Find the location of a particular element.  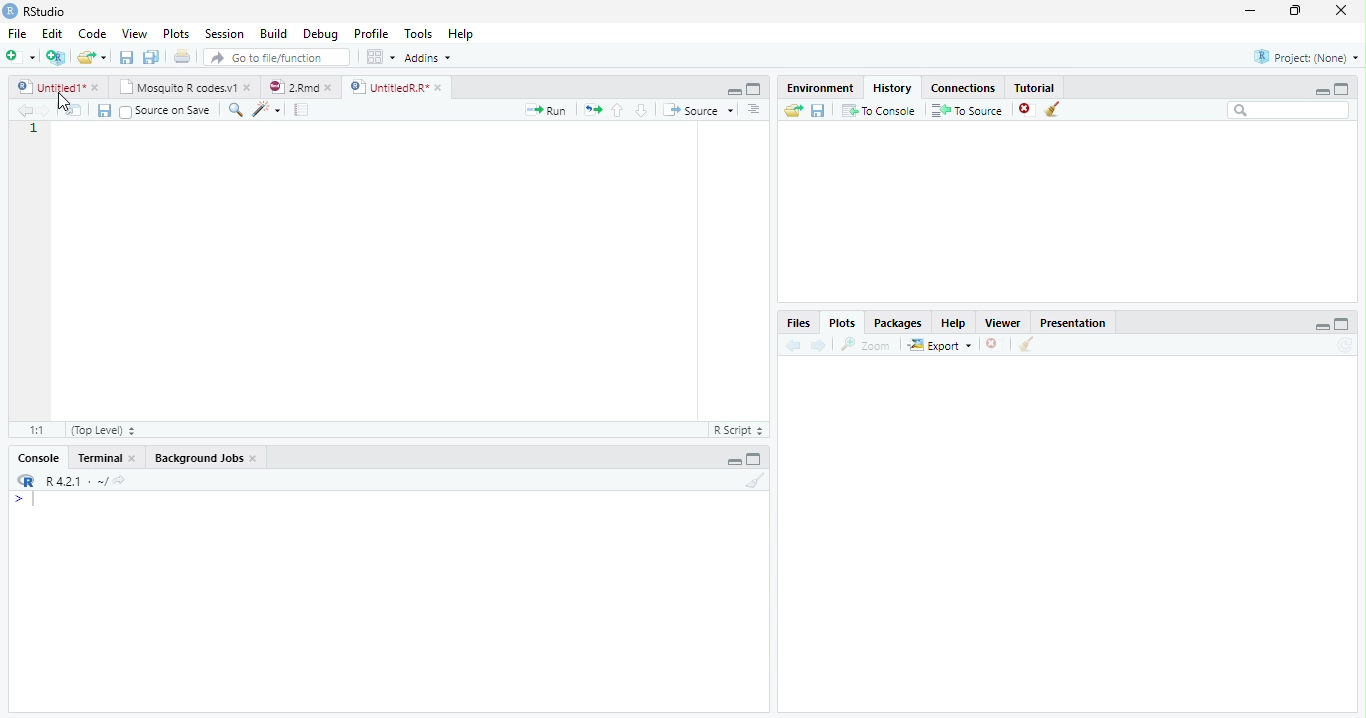

Next plot is located at coordinates (818, 345).